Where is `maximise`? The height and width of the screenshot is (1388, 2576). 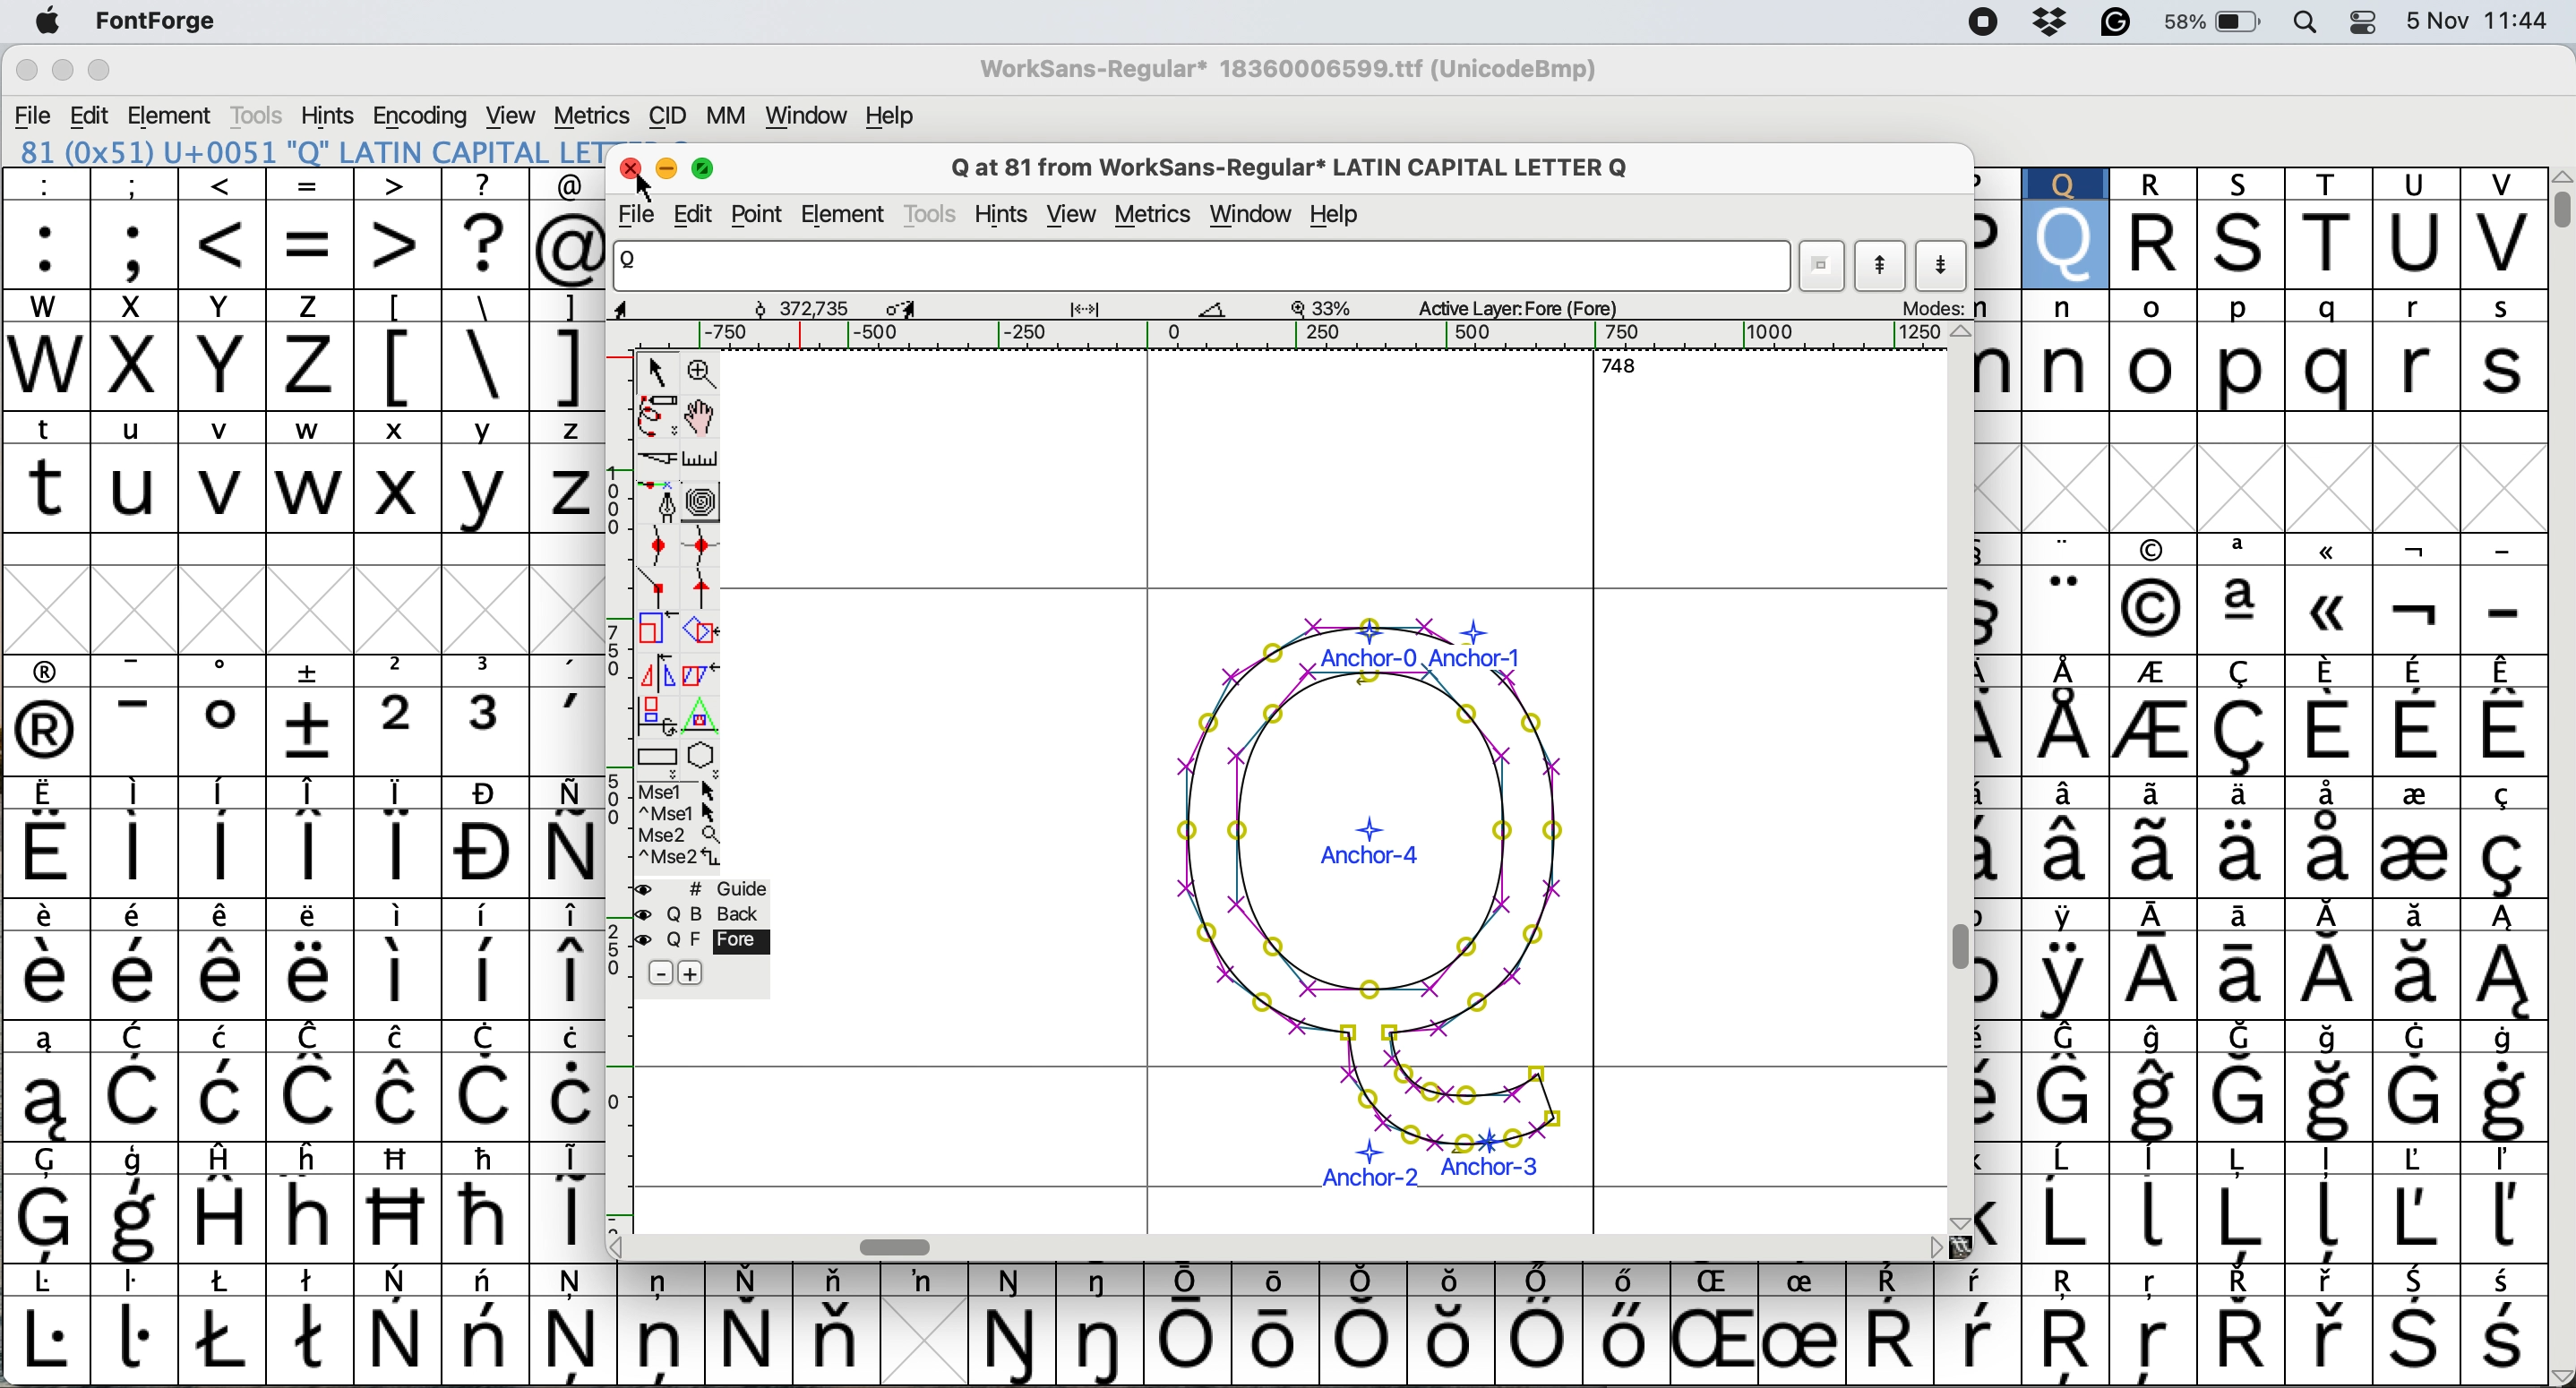
maximise is located at coordinates (706, 170).